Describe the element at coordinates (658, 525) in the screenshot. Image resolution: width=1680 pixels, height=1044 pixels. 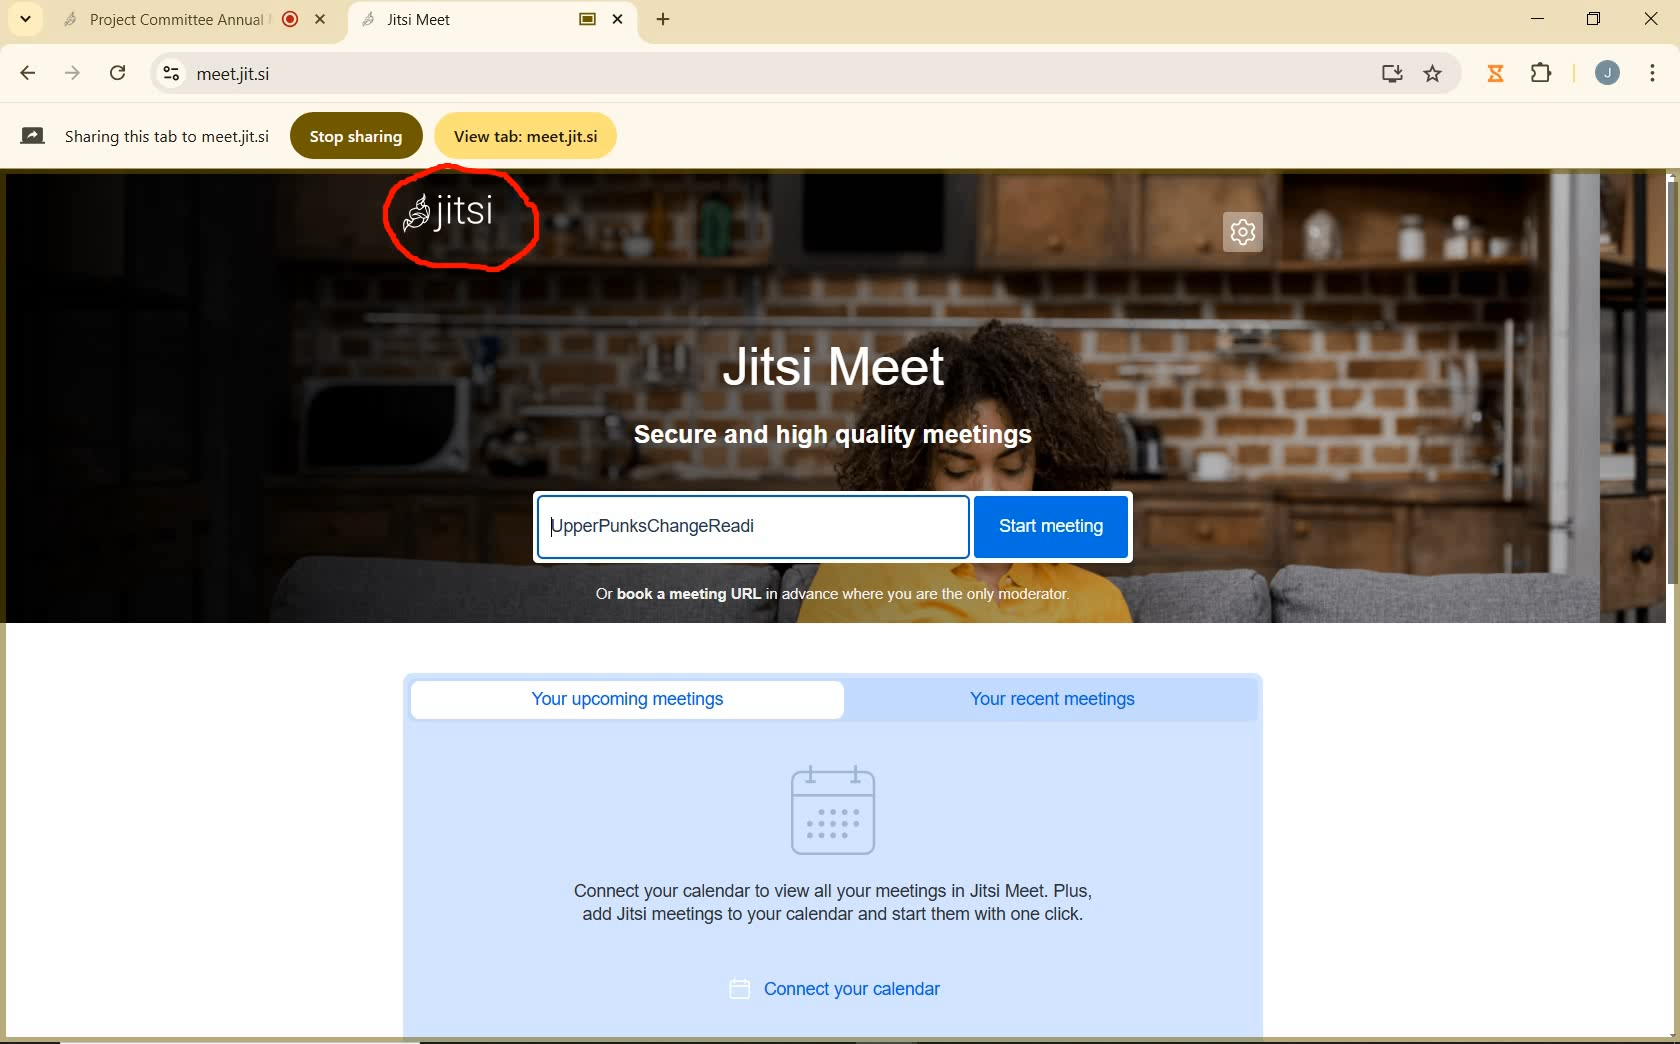
I see `UpperPunksChangeReadi` at that location.